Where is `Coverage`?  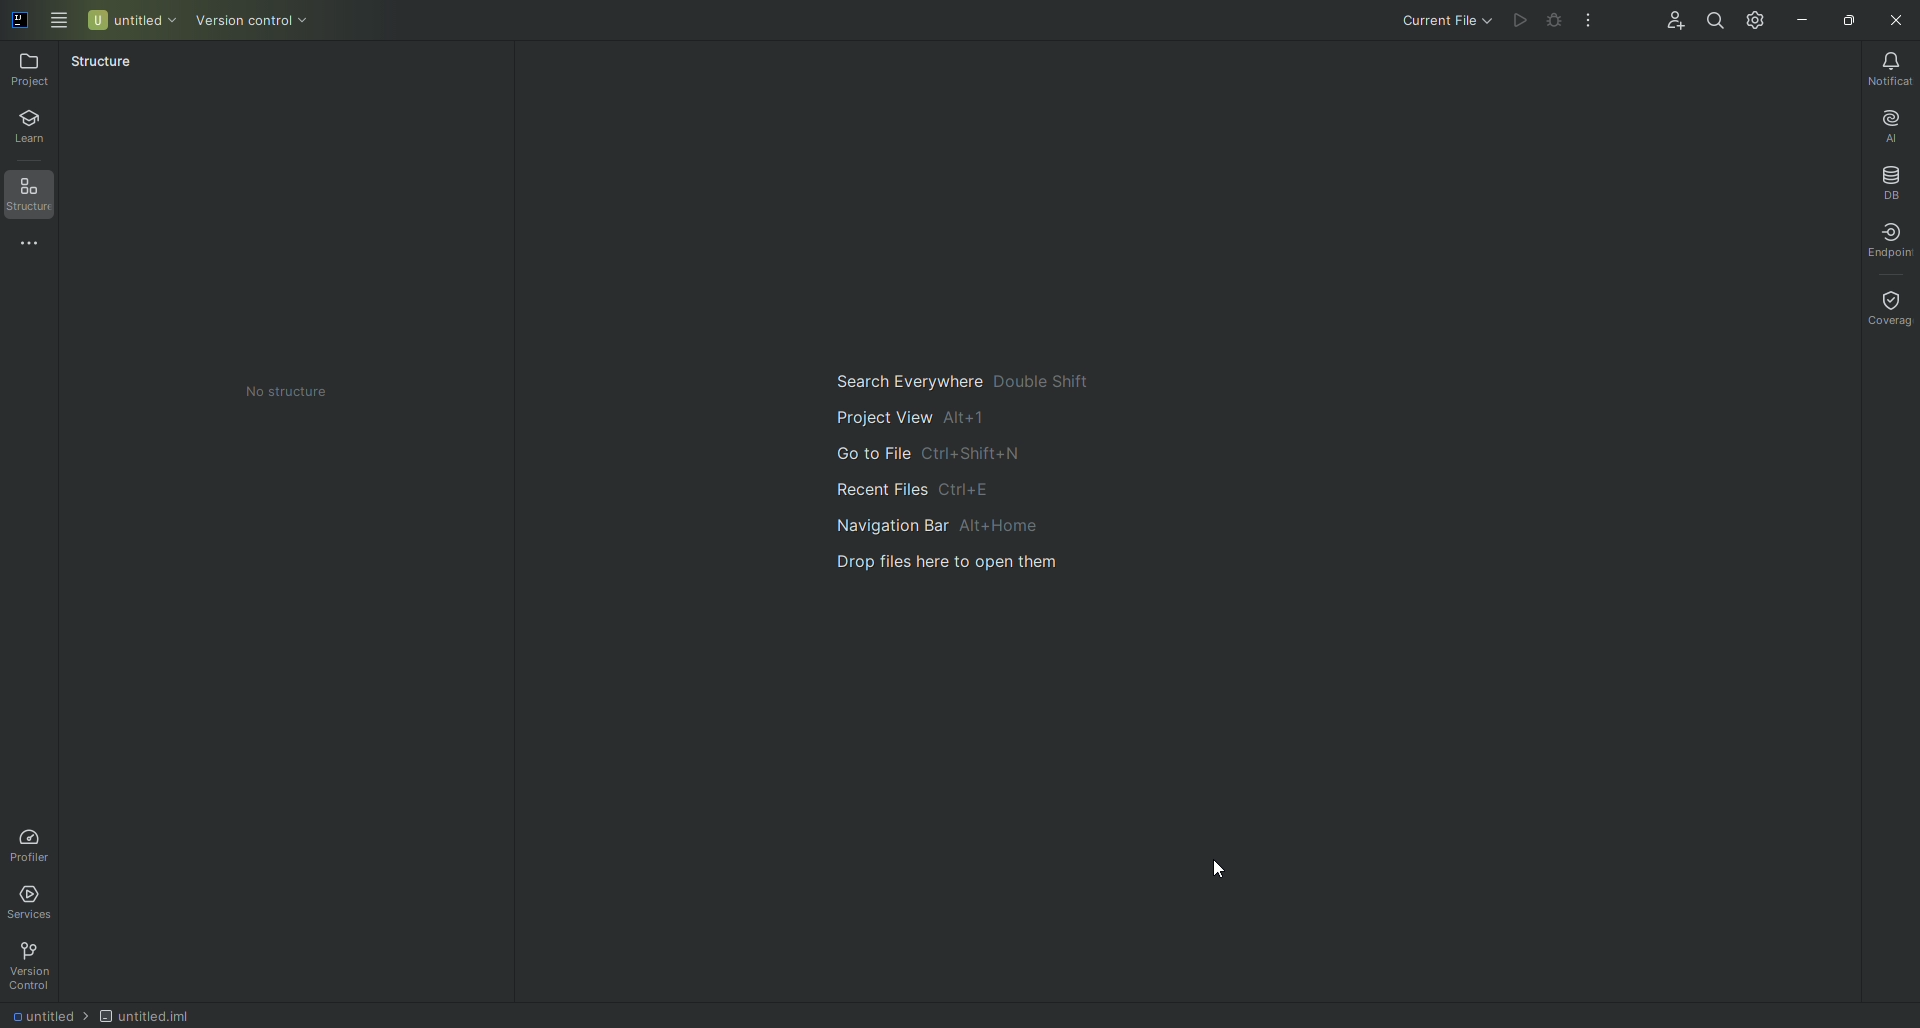 Coverage is located at coordinates (1887, 309).